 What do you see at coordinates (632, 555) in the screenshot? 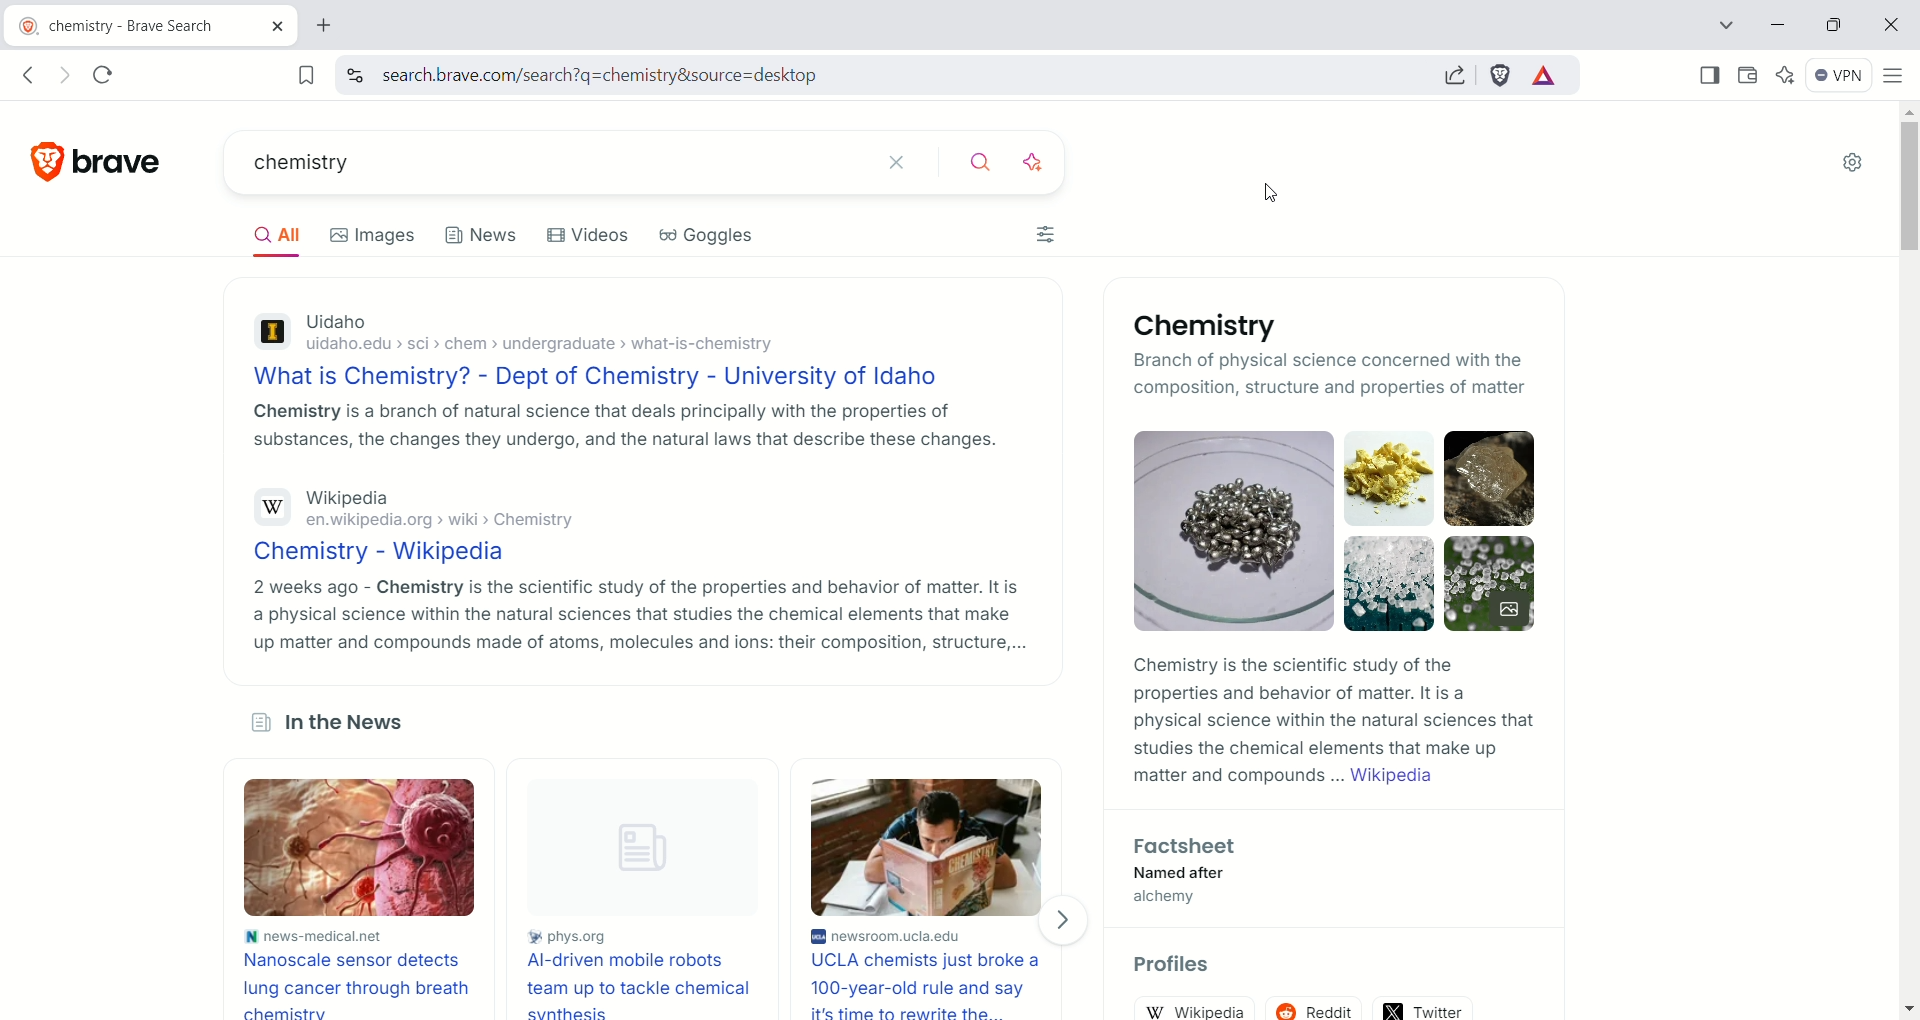
I see `Chemistry - Wikipedia` at bounding box center [632, 555].